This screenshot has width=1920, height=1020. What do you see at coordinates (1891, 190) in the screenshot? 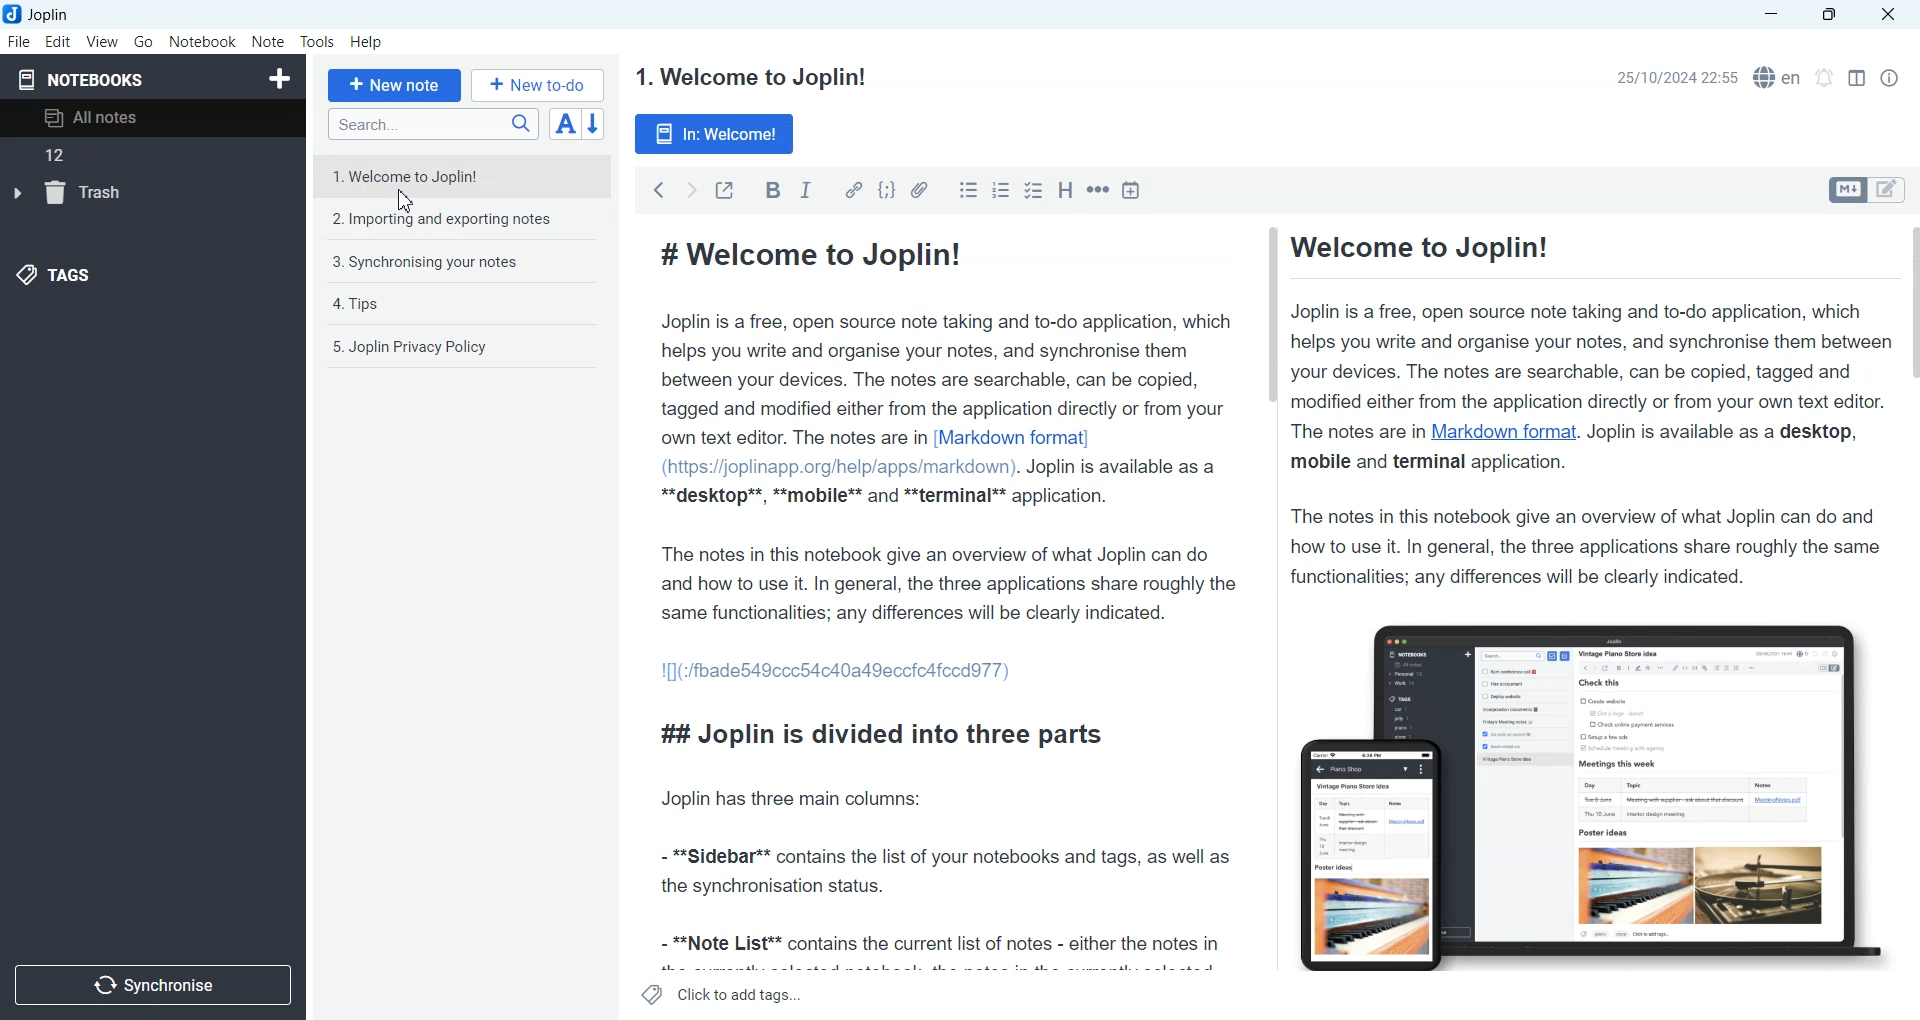
I see `Toggle editors` at bounding box center [1891, 190].